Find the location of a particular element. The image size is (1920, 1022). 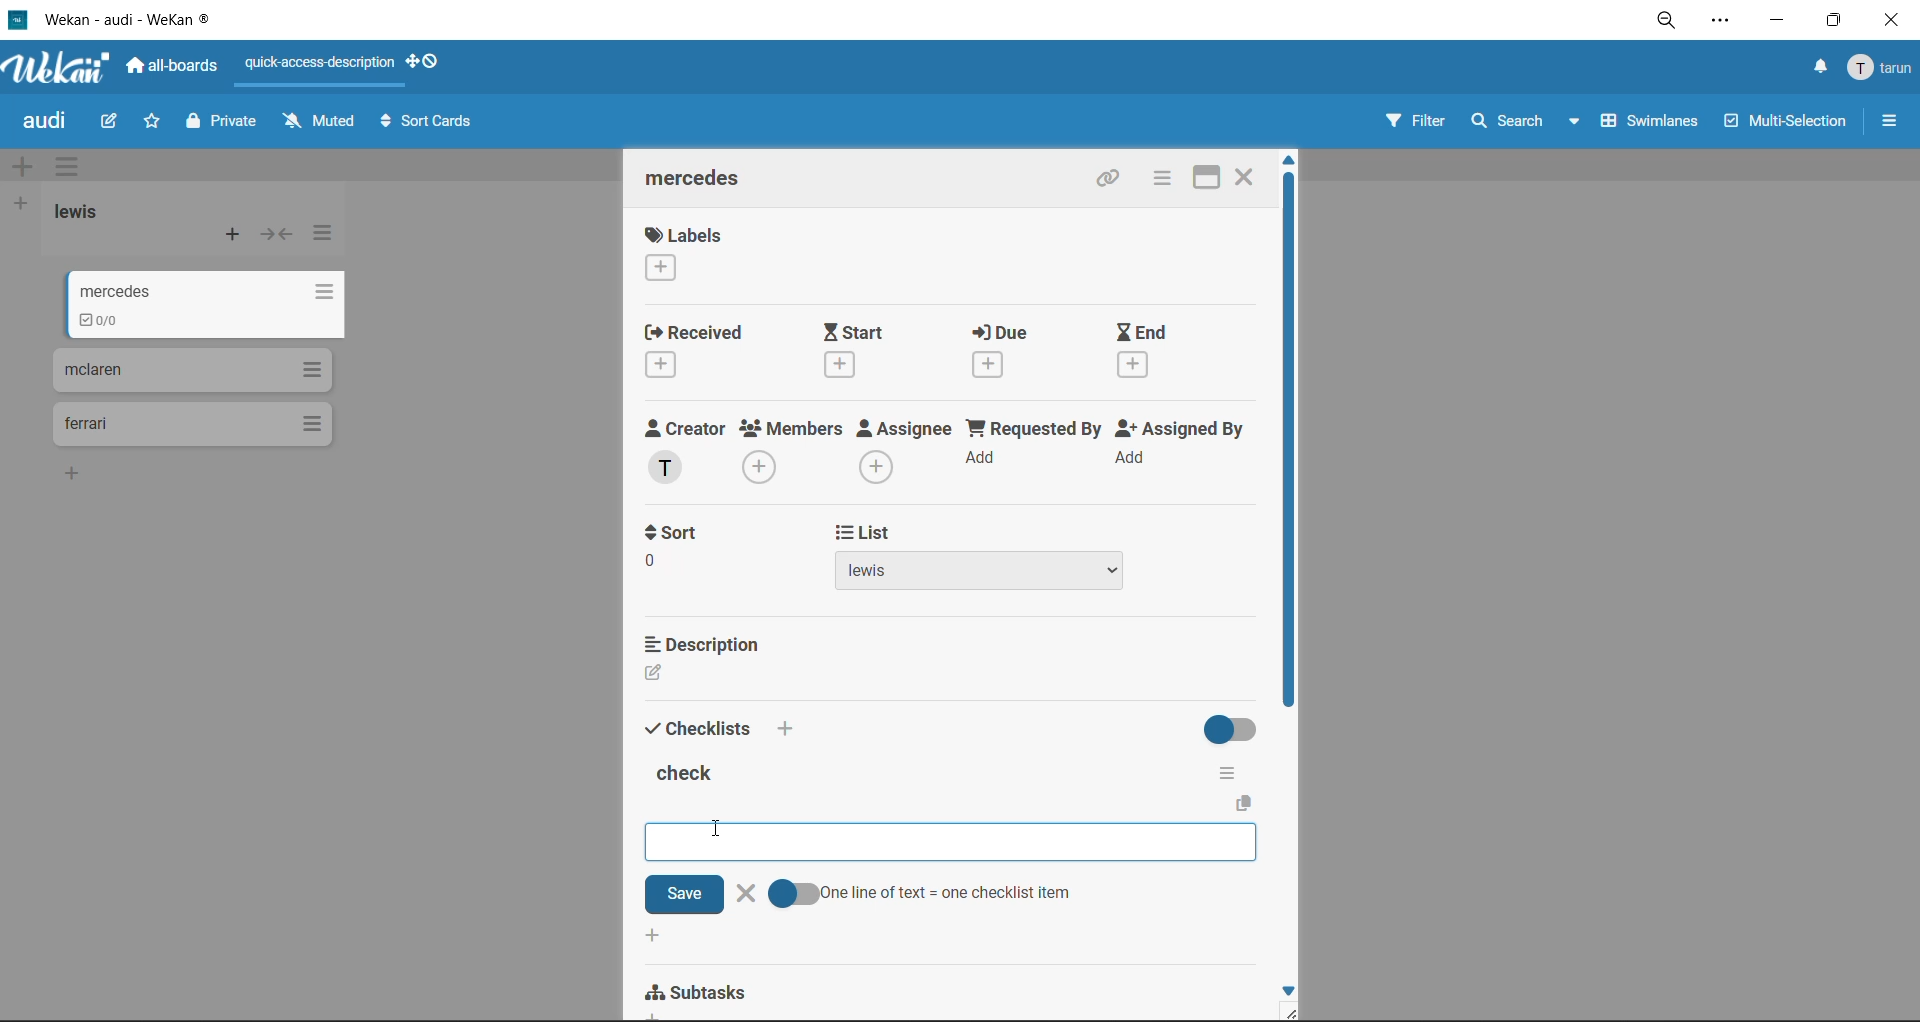

cards is located at coordinates (190, 428).